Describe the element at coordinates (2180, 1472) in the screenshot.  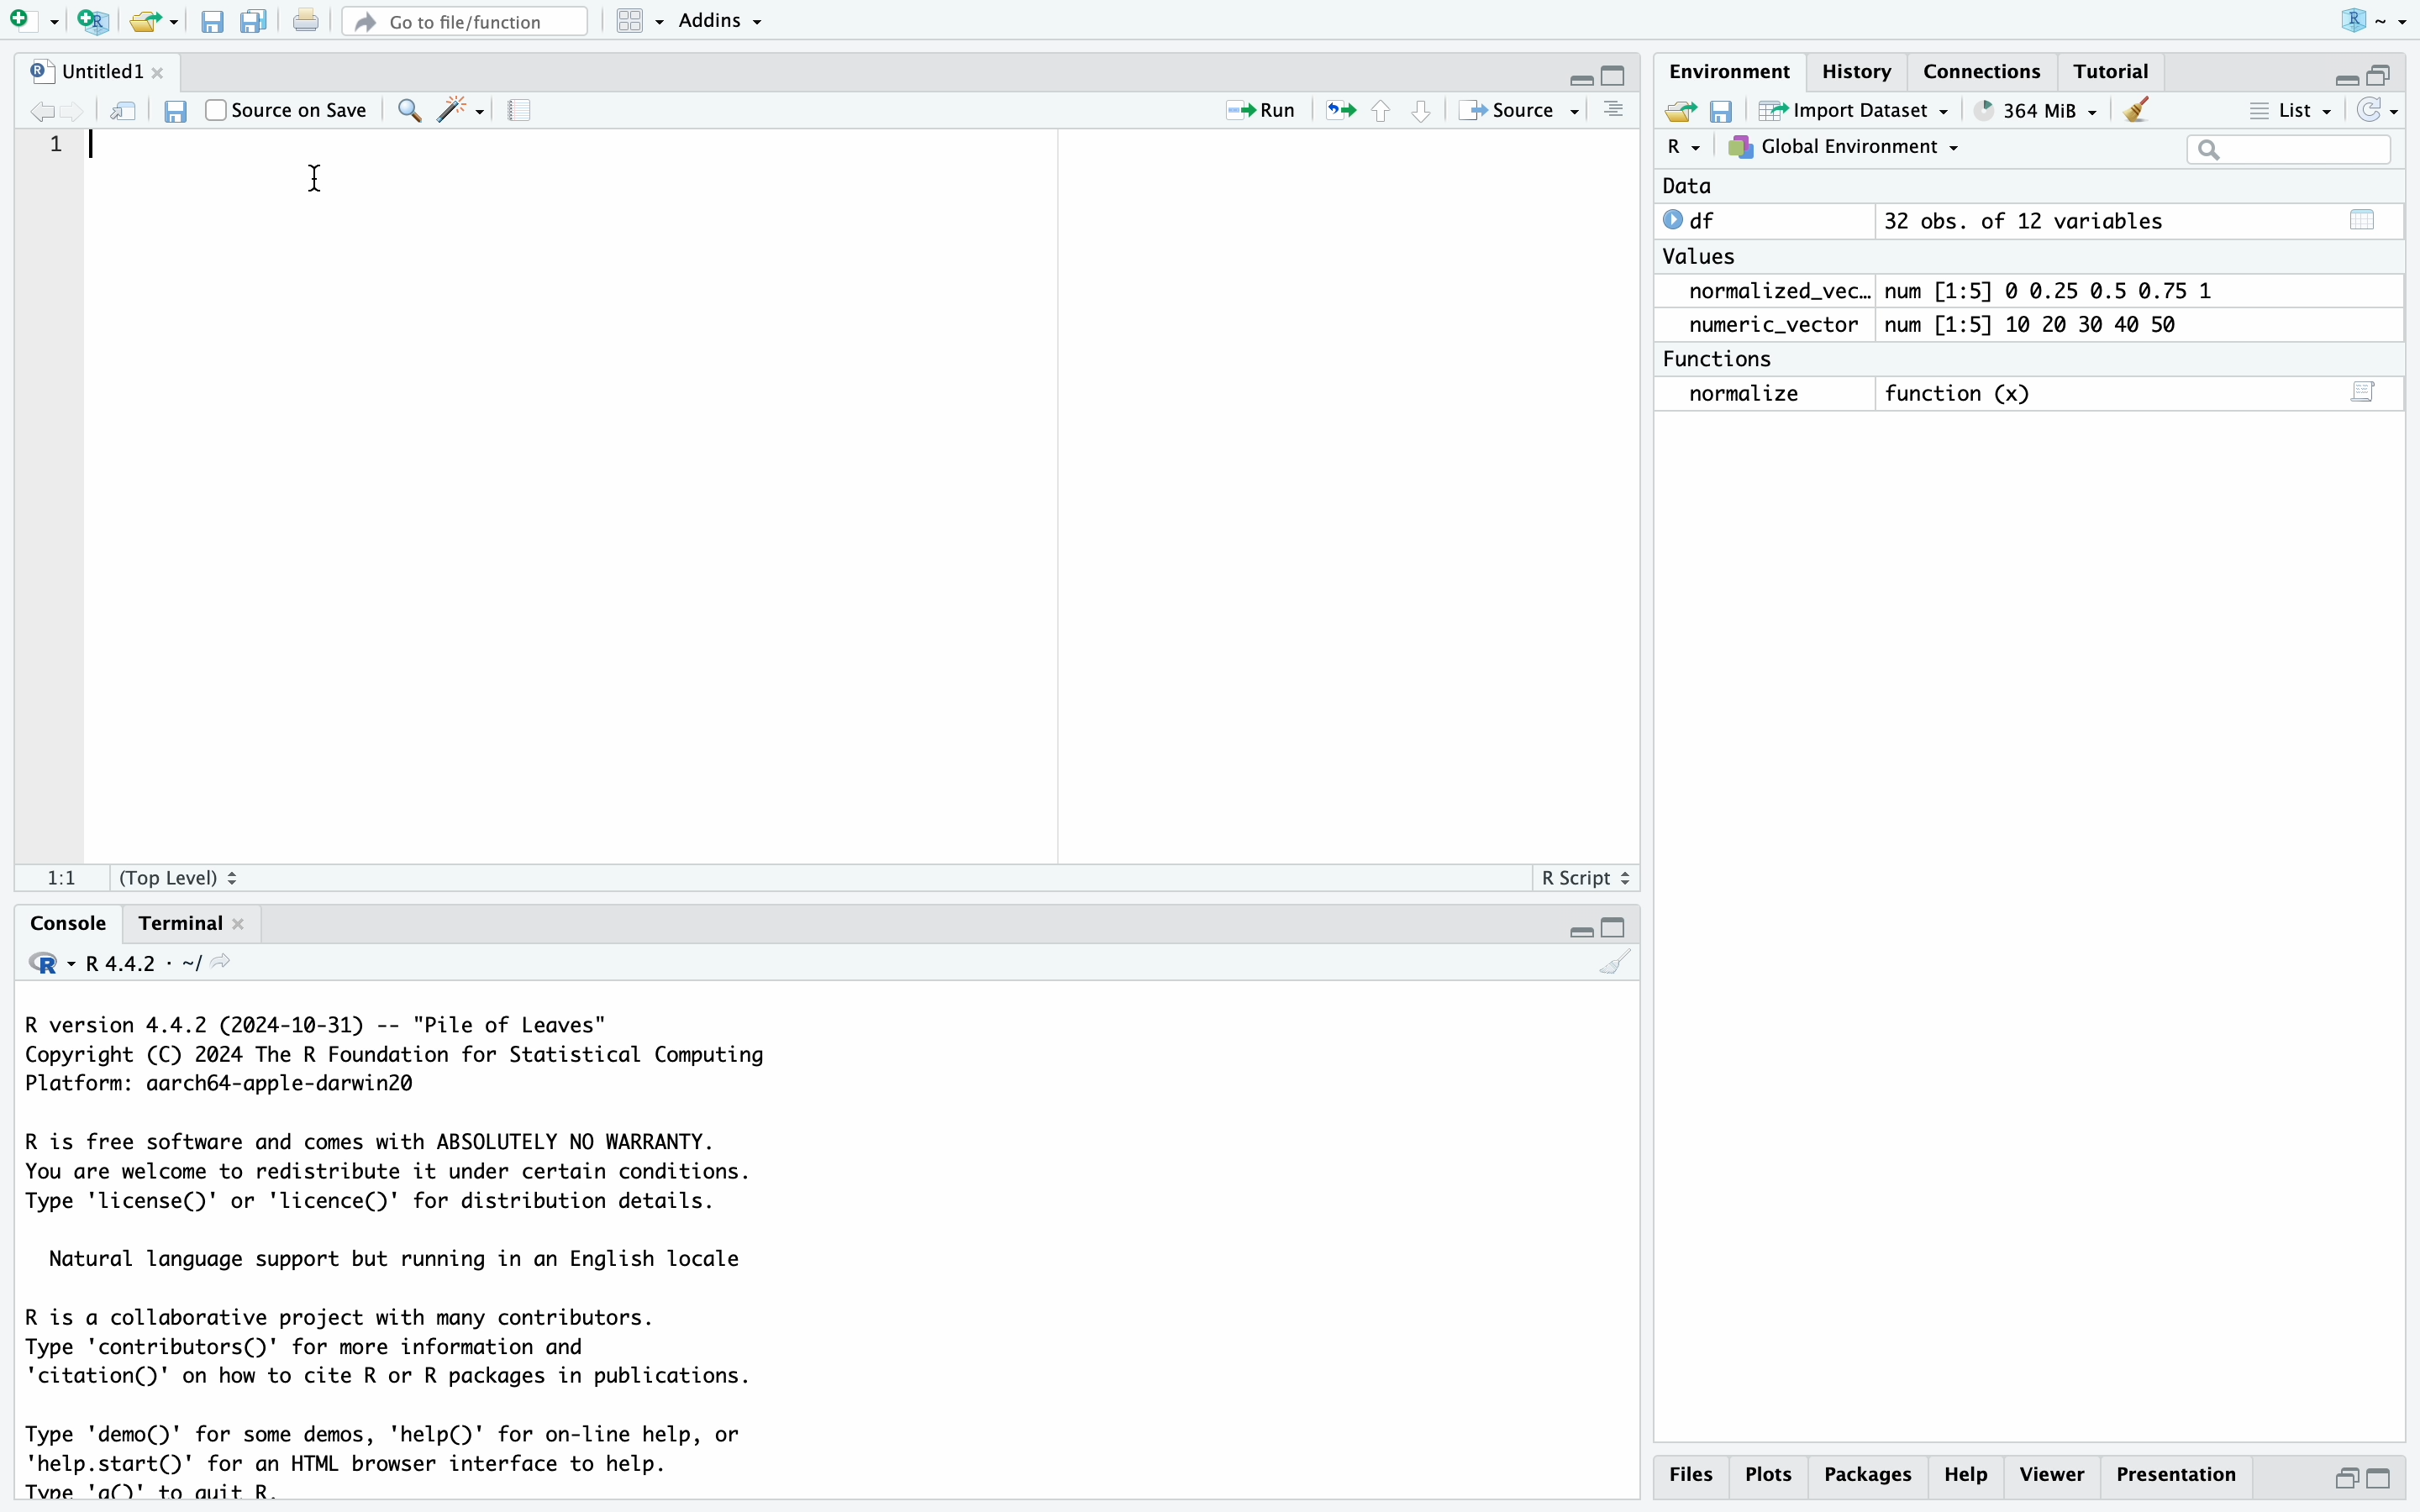
I see `Presentation` at that location.